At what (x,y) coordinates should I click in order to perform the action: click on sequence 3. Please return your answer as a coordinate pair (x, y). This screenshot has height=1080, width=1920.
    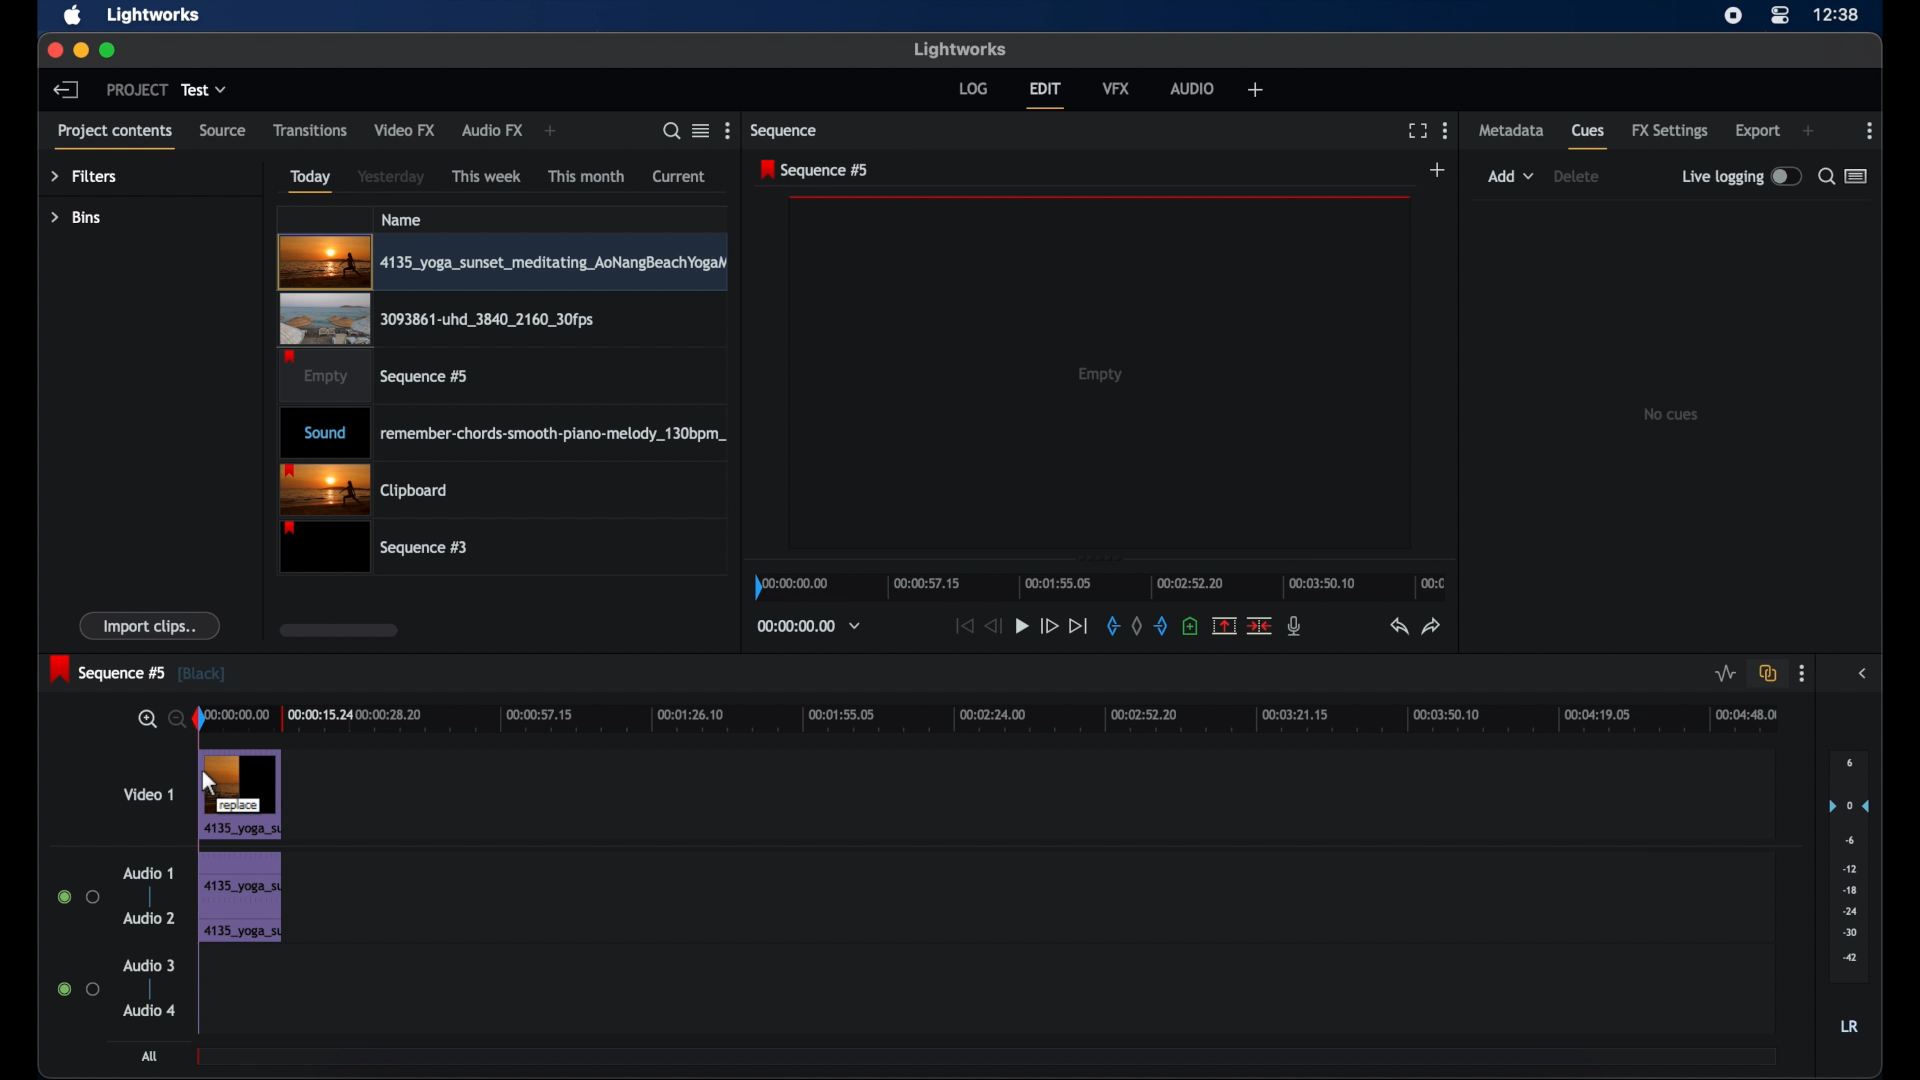
    Looking at the image, I should click on (380, 549).